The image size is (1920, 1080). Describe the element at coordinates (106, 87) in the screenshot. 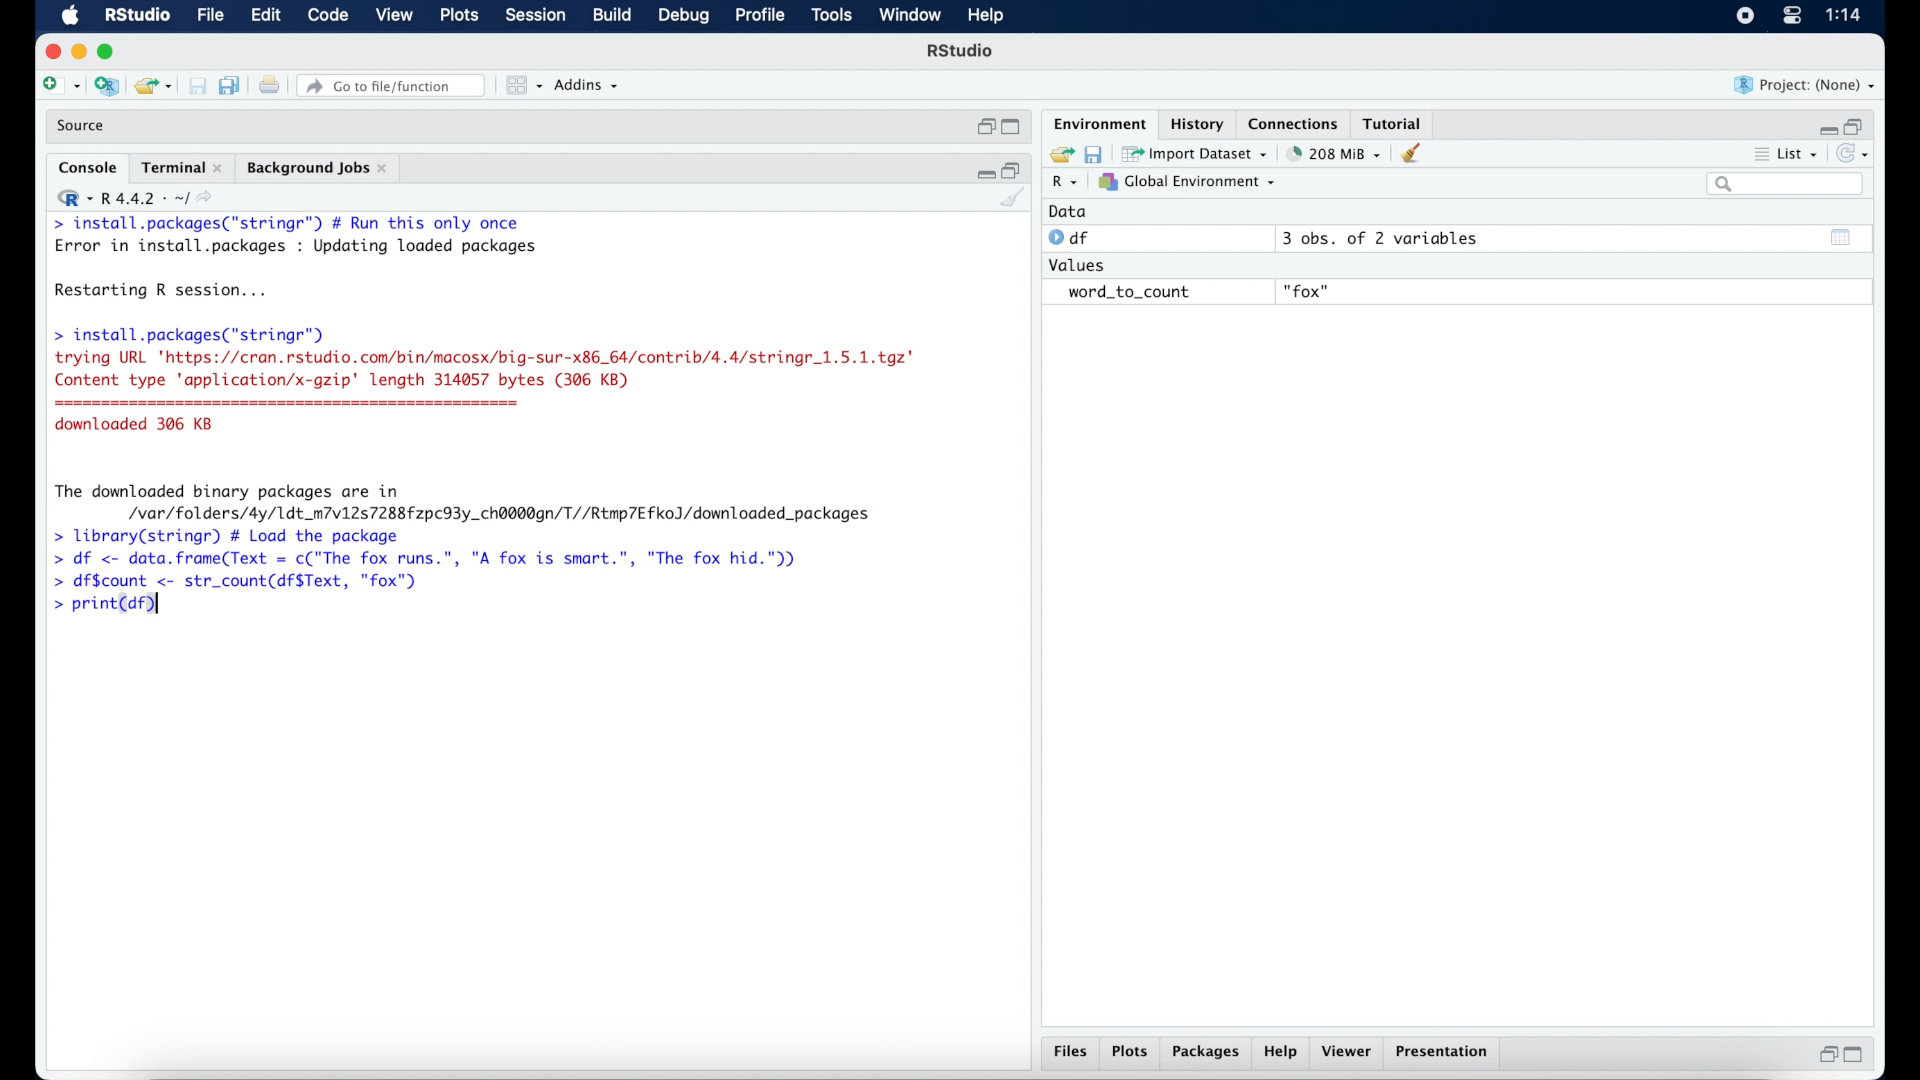

I see `create new project` at that location.